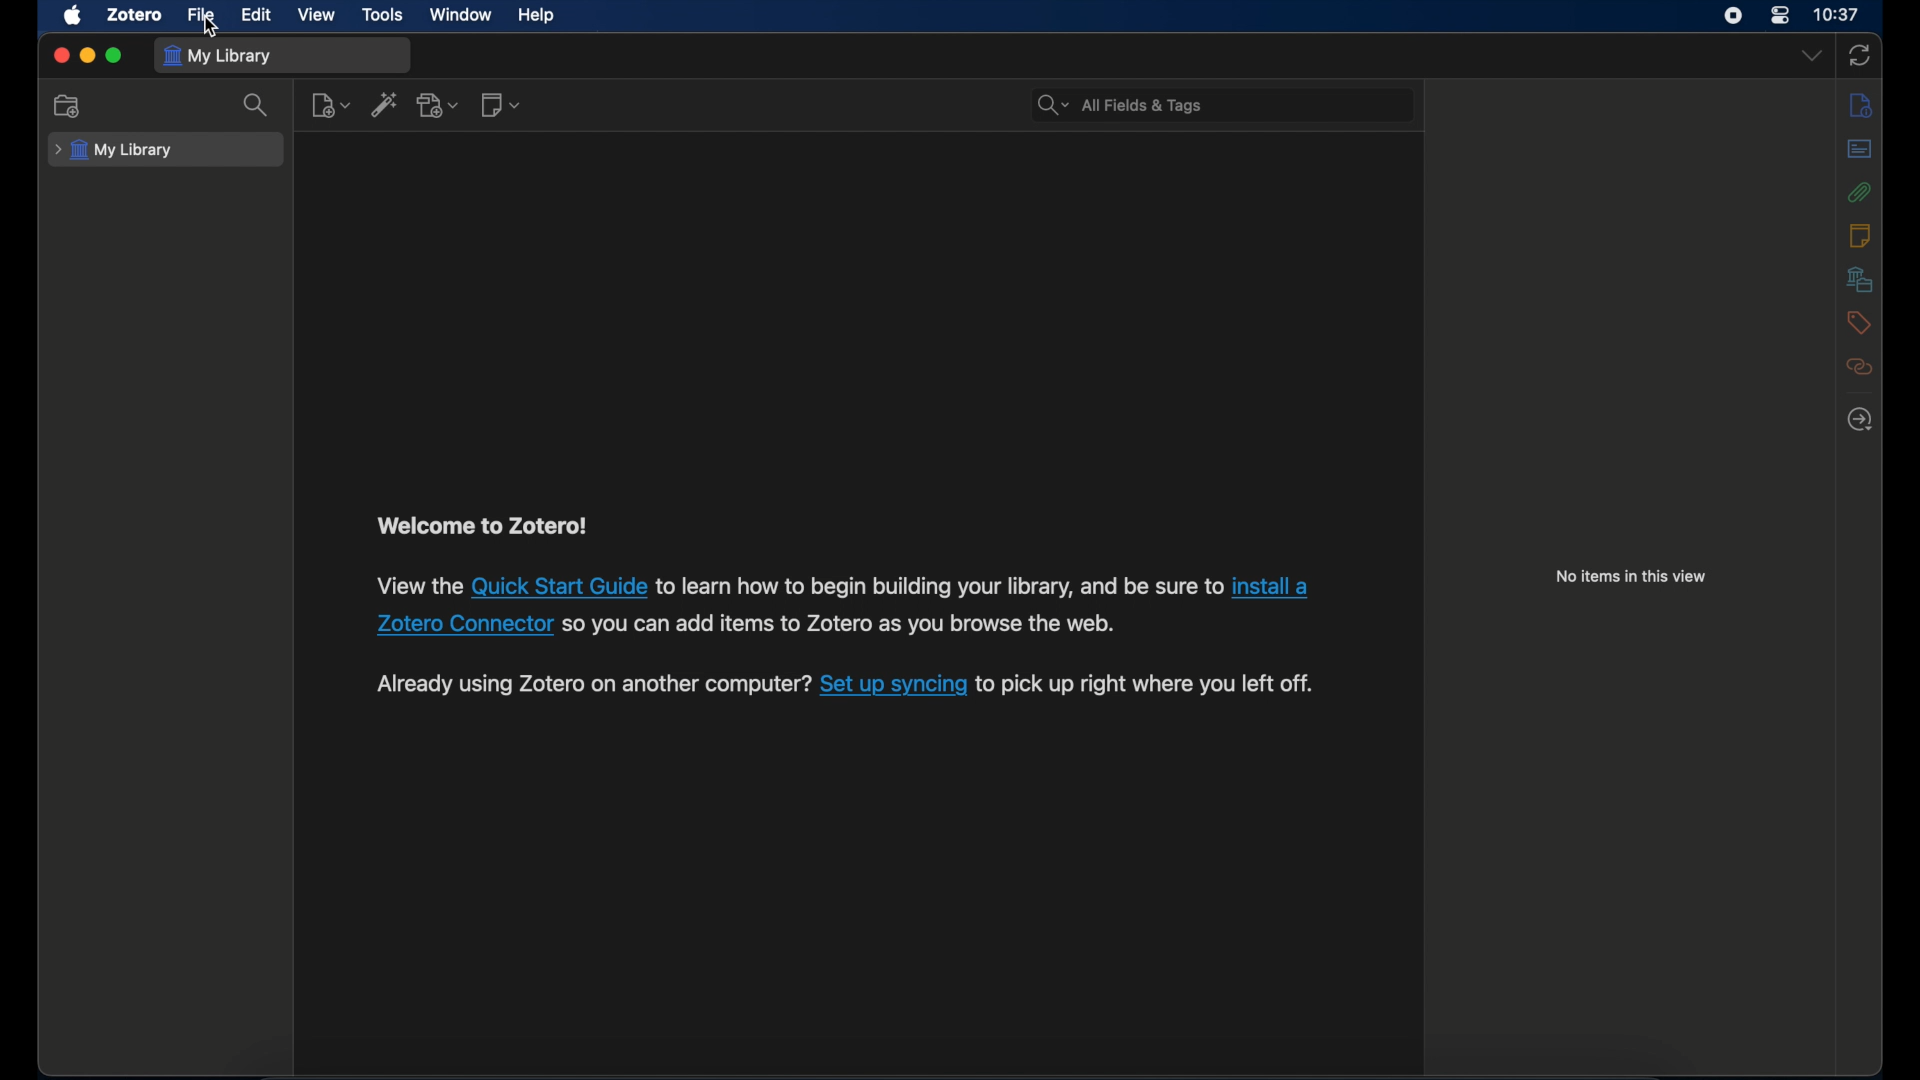 This screenshot has height=1080, width=1920. Describe the element at coordinates (1859, 367) in the screenshot. I see `related` at that location.